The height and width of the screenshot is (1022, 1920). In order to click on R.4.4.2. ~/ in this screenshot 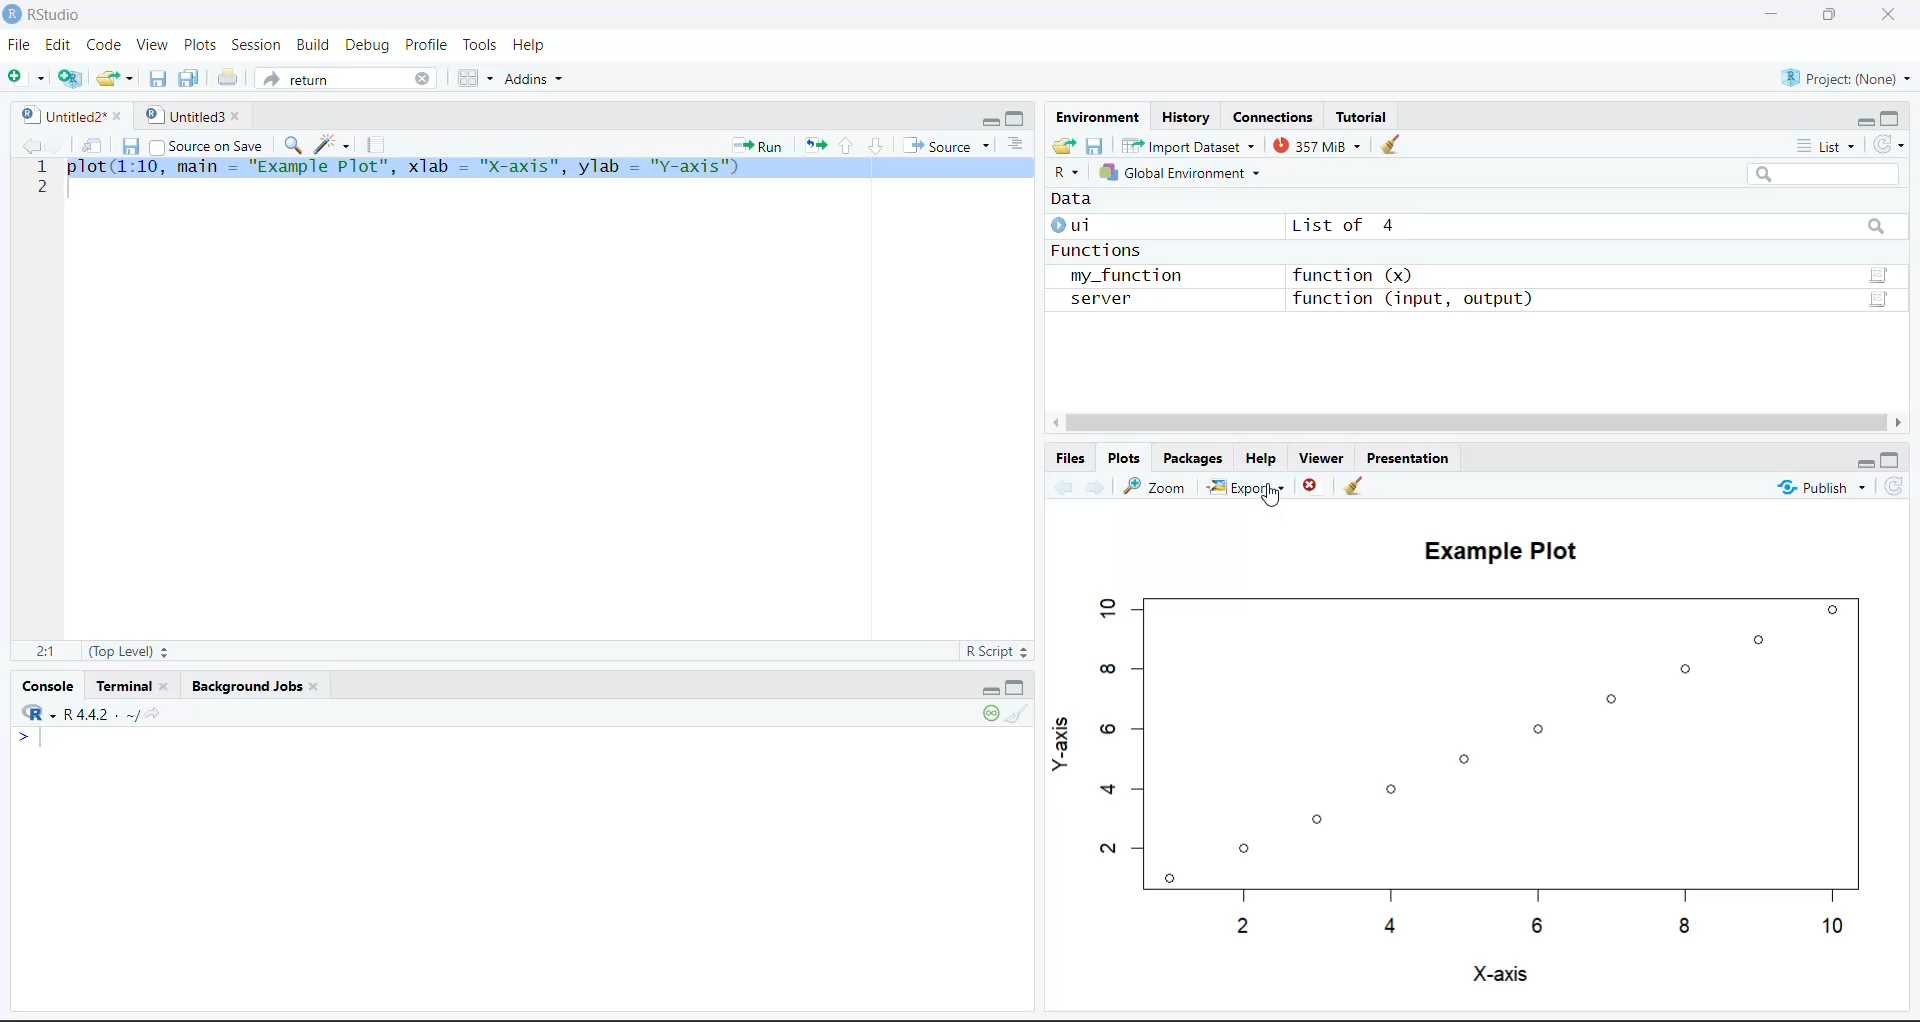, I will do `click(94, 713)`.